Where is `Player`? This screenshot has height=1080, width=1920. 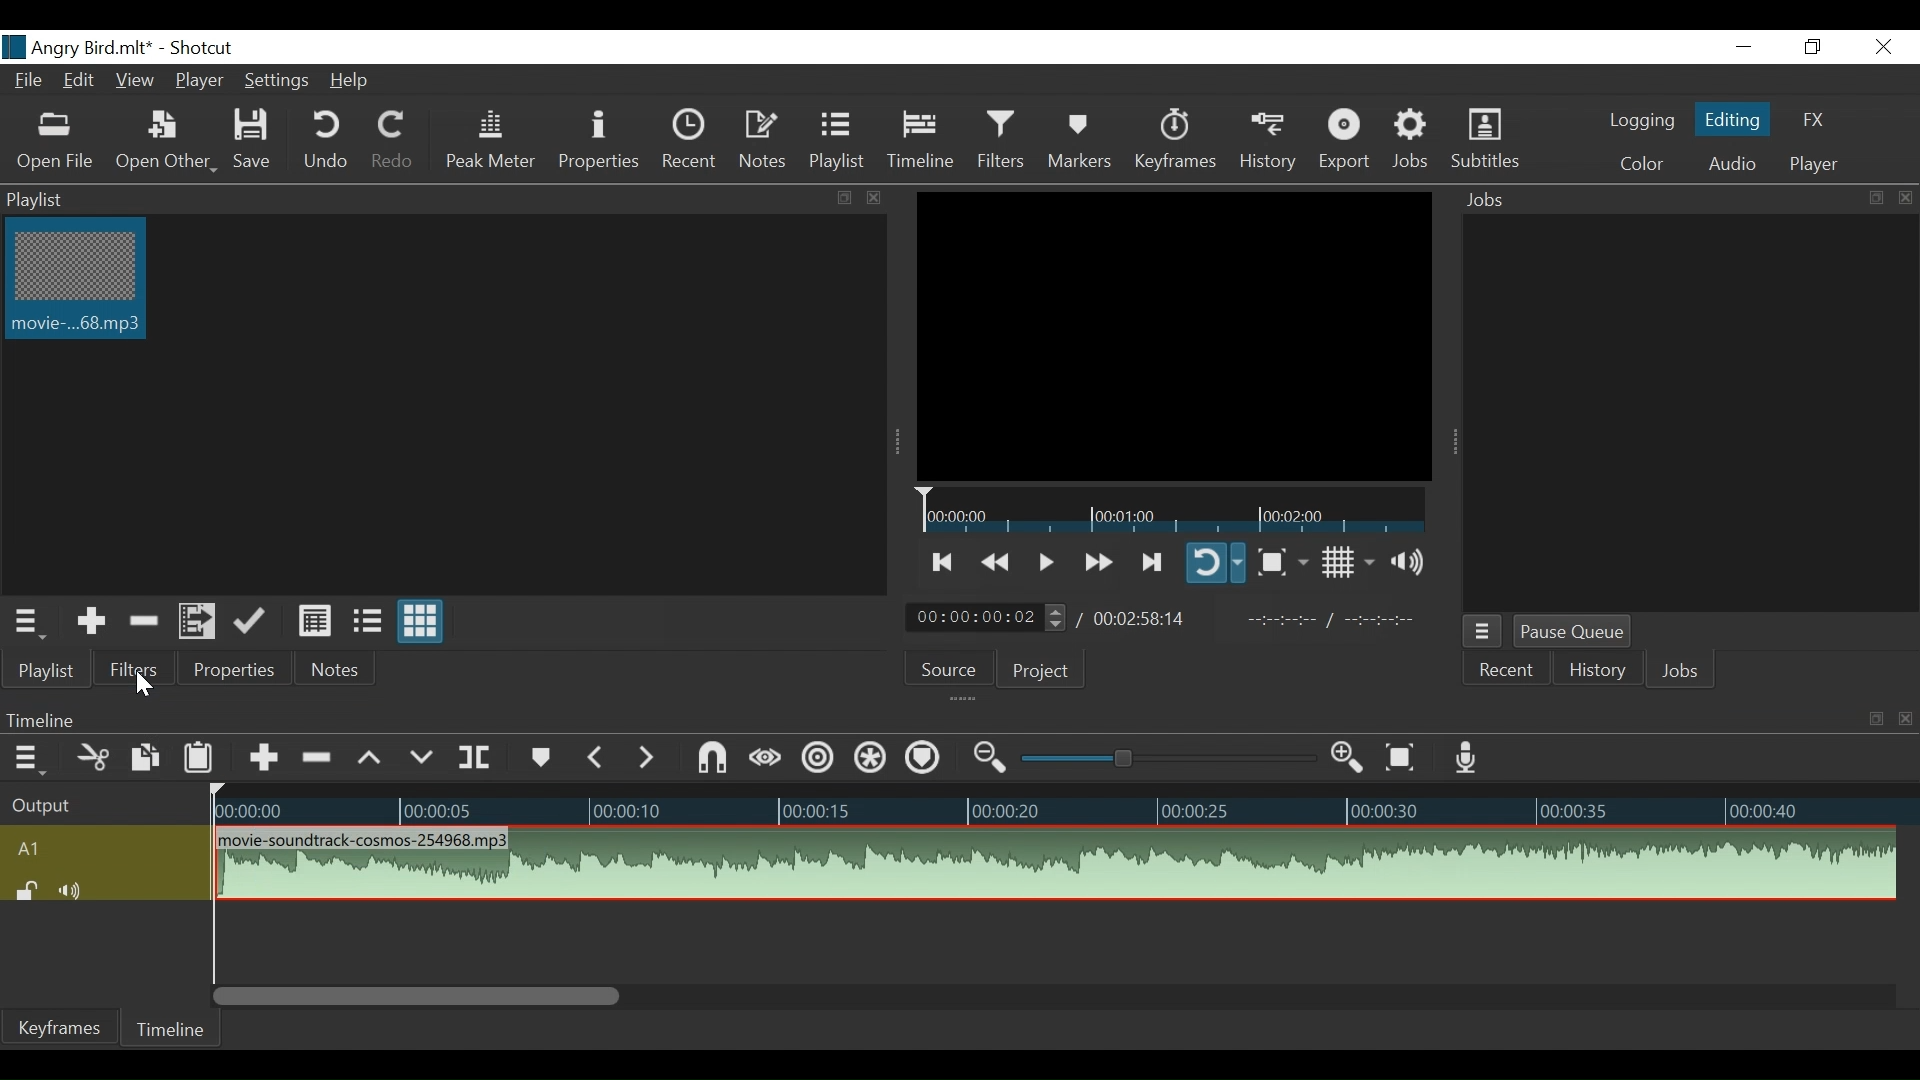 Player is located at coordinates (196, 83).